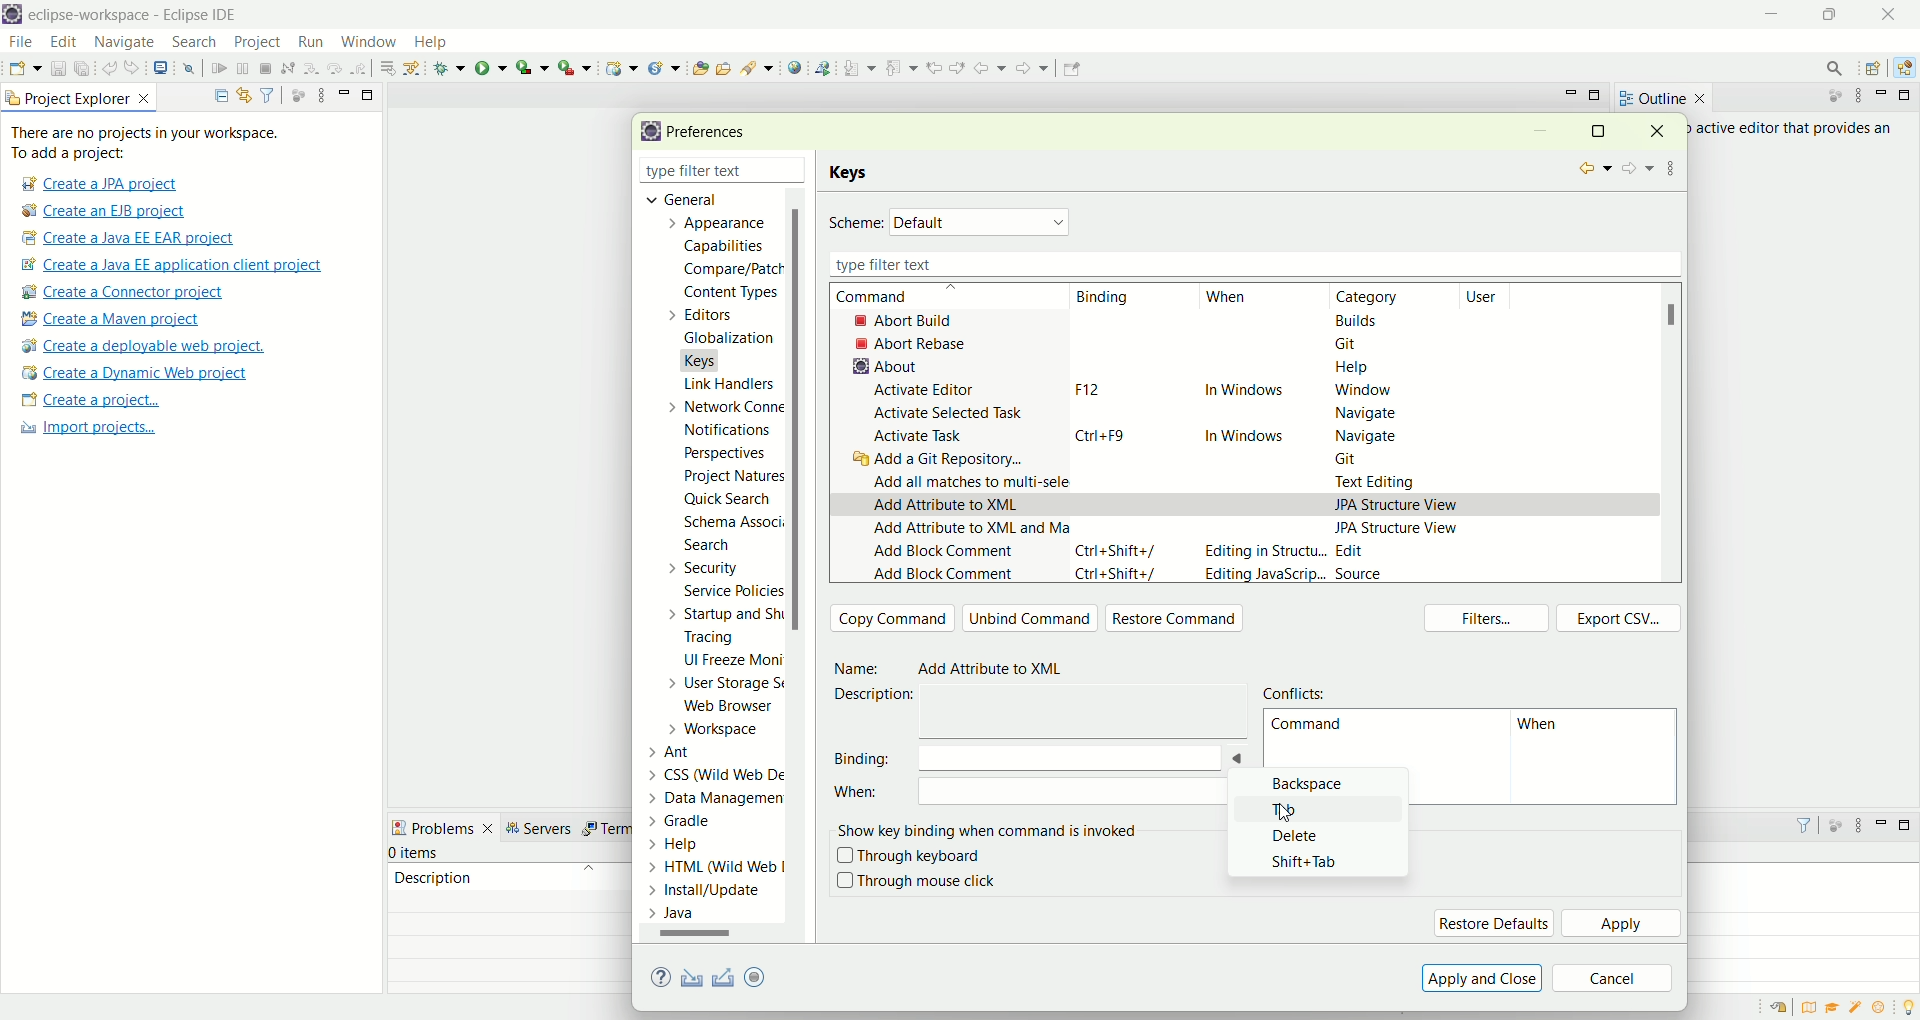 The width and height of the screenshot is (1920, 1020). What do you see at coordinates (943, 573) in the screenshot?
I see `add block comment` at bounding box center [943, 573].